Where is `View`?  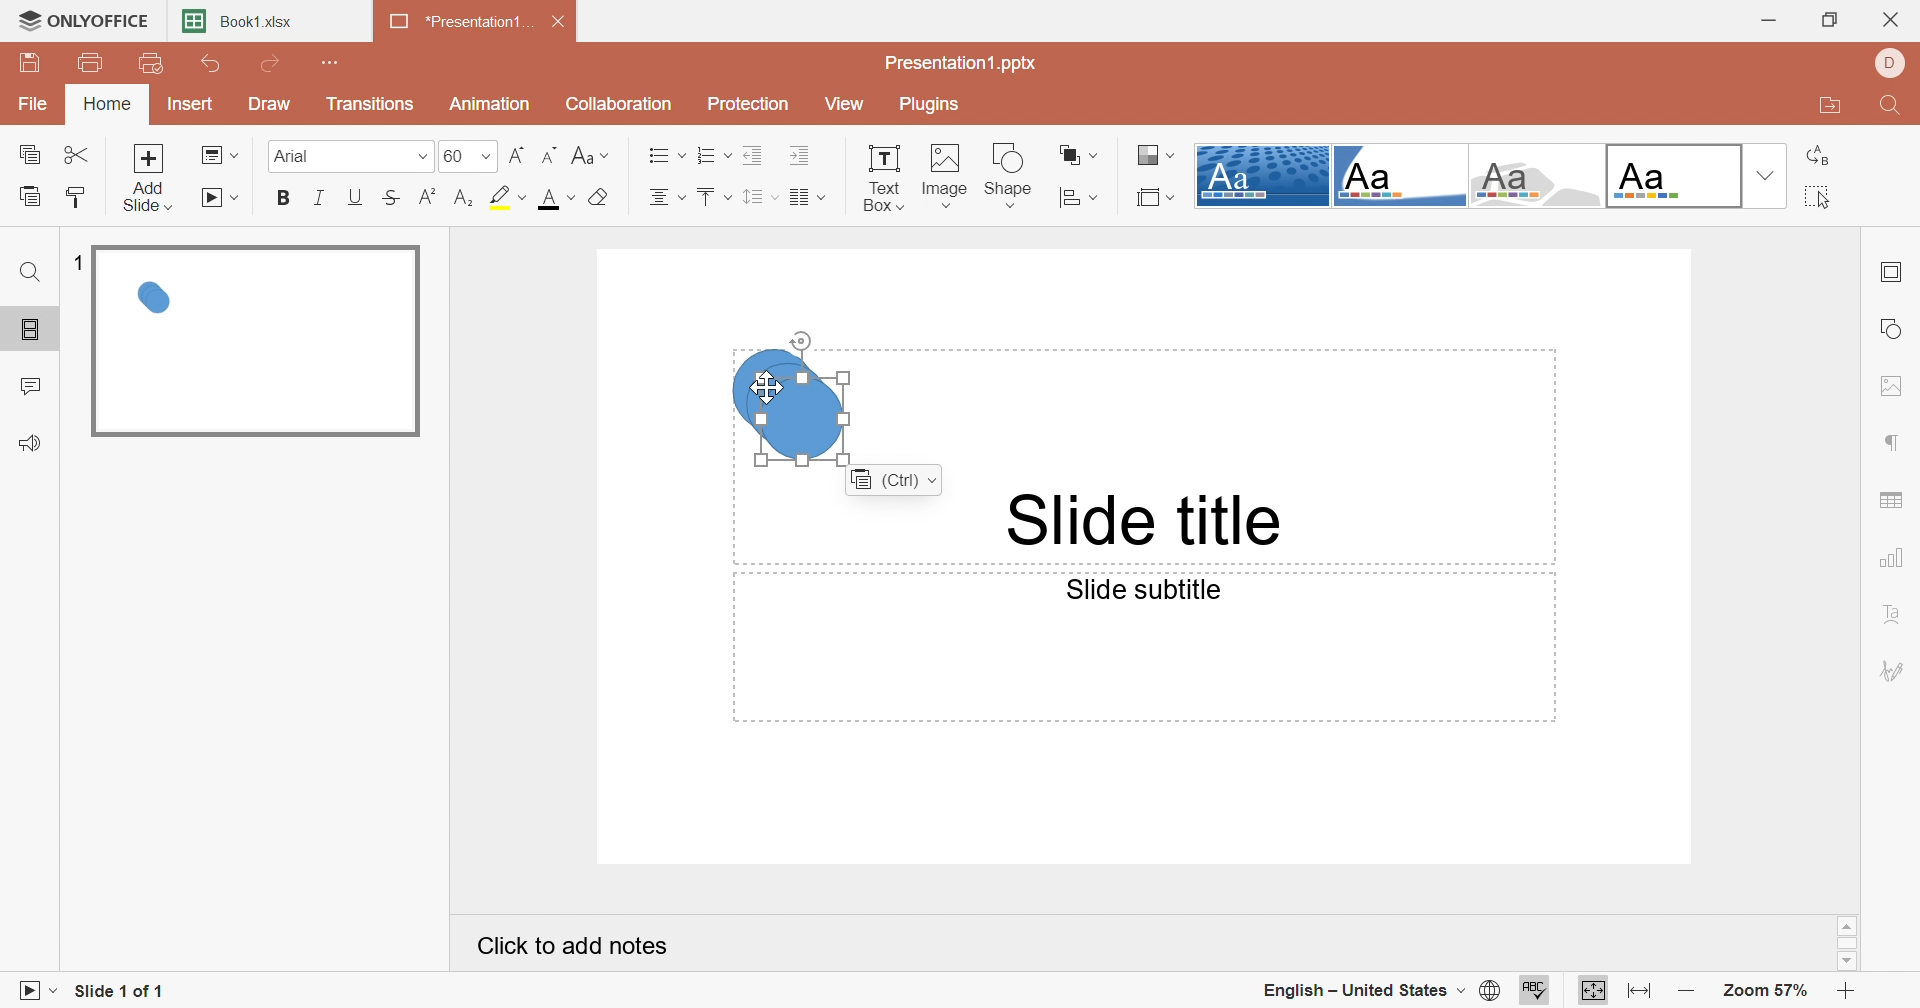 View is located at coordinates (853, 106).